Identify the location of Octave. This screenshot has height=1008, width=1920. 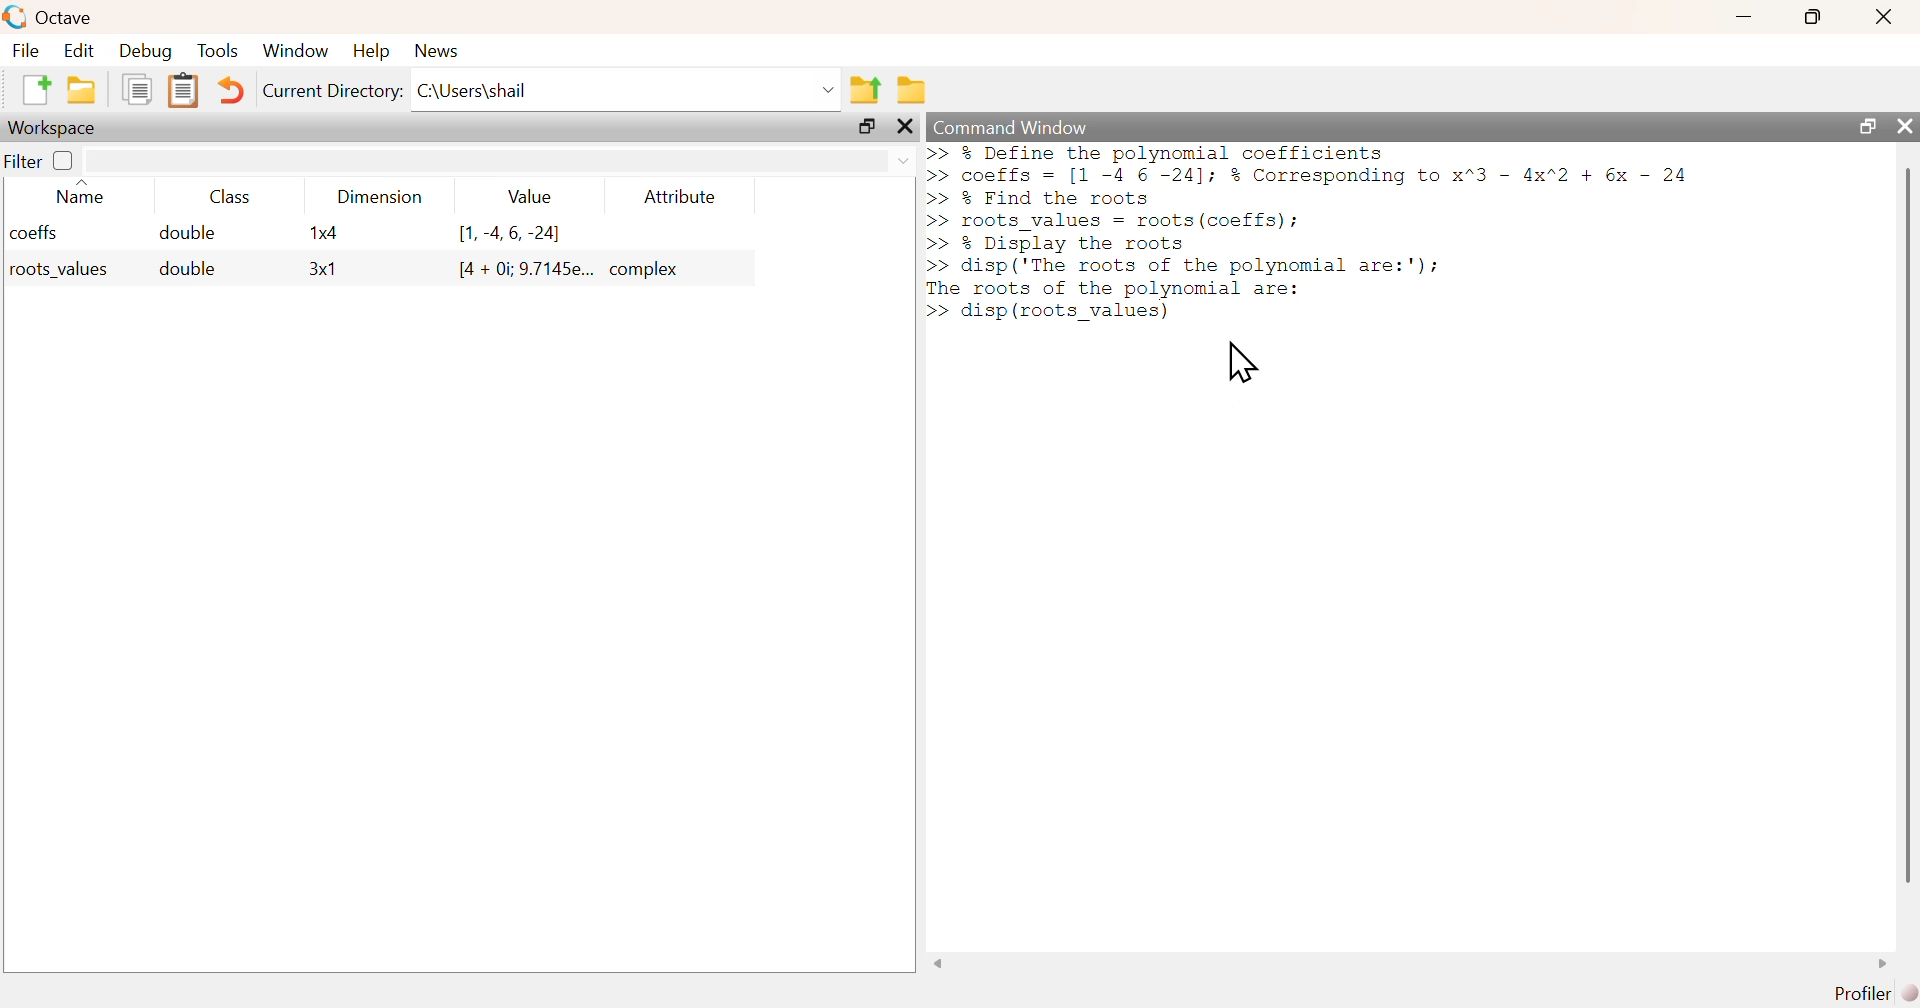
(64, 17).